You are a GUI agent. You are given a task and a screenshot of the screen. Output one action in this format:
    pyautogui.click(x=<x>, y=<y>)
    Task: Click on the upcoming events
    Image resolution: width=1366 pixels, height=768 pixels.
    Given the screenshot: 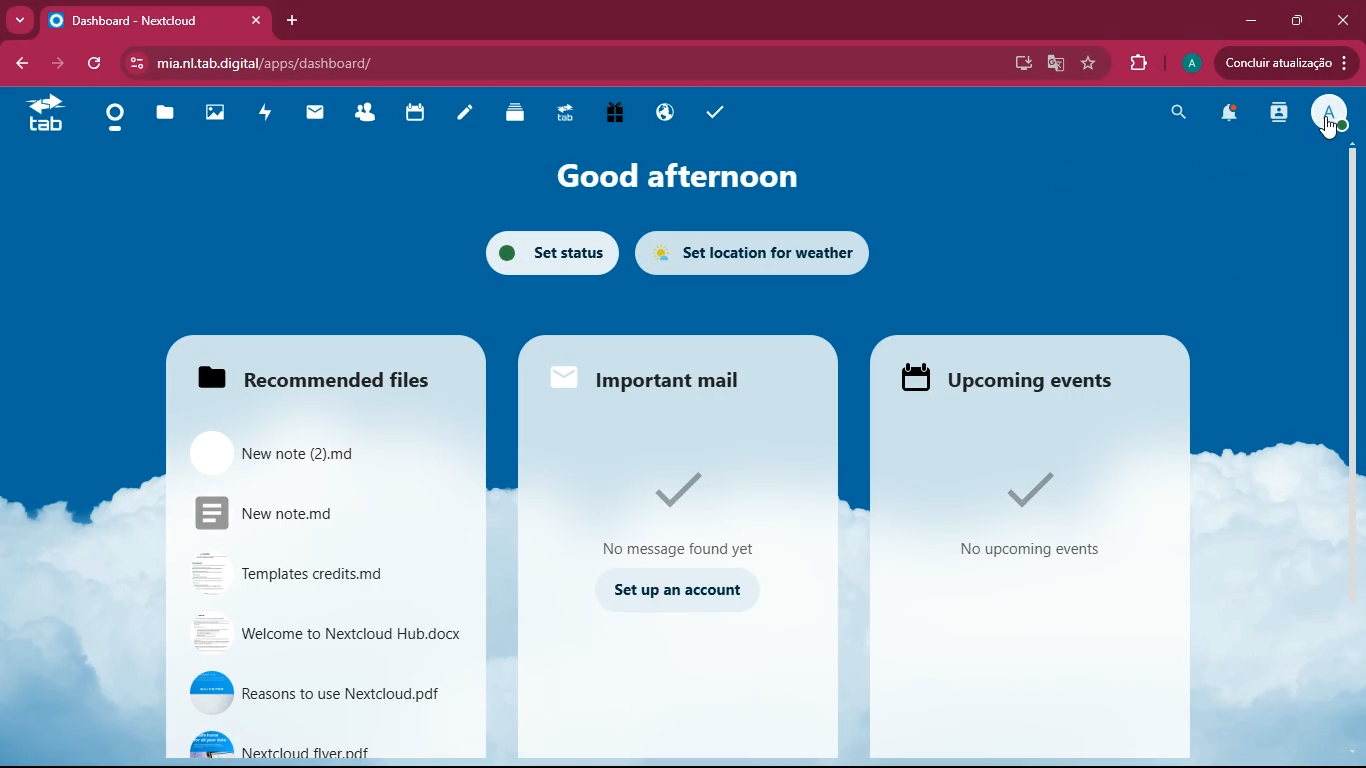 What is the action you would take?
    pyautogui.click(x=1014, y=377)
    